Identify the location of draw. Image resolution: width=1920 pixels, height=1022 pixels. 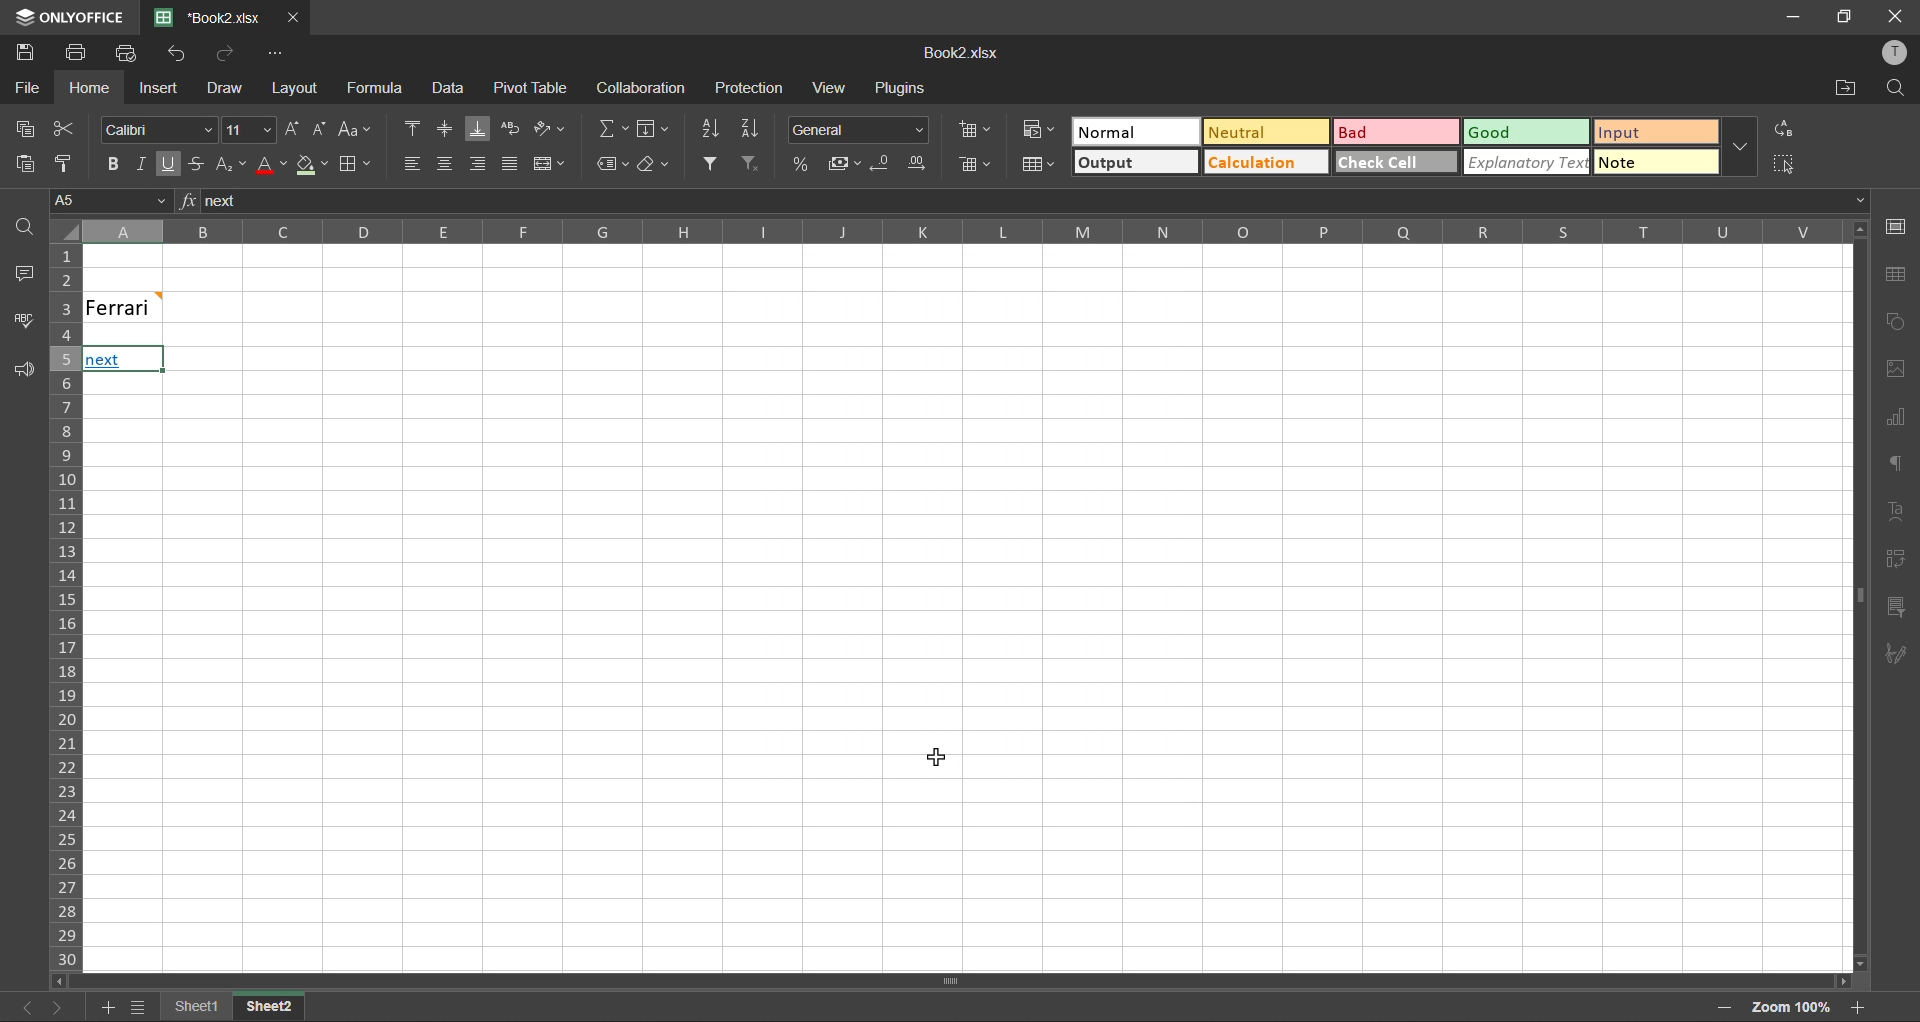
(225, 91).